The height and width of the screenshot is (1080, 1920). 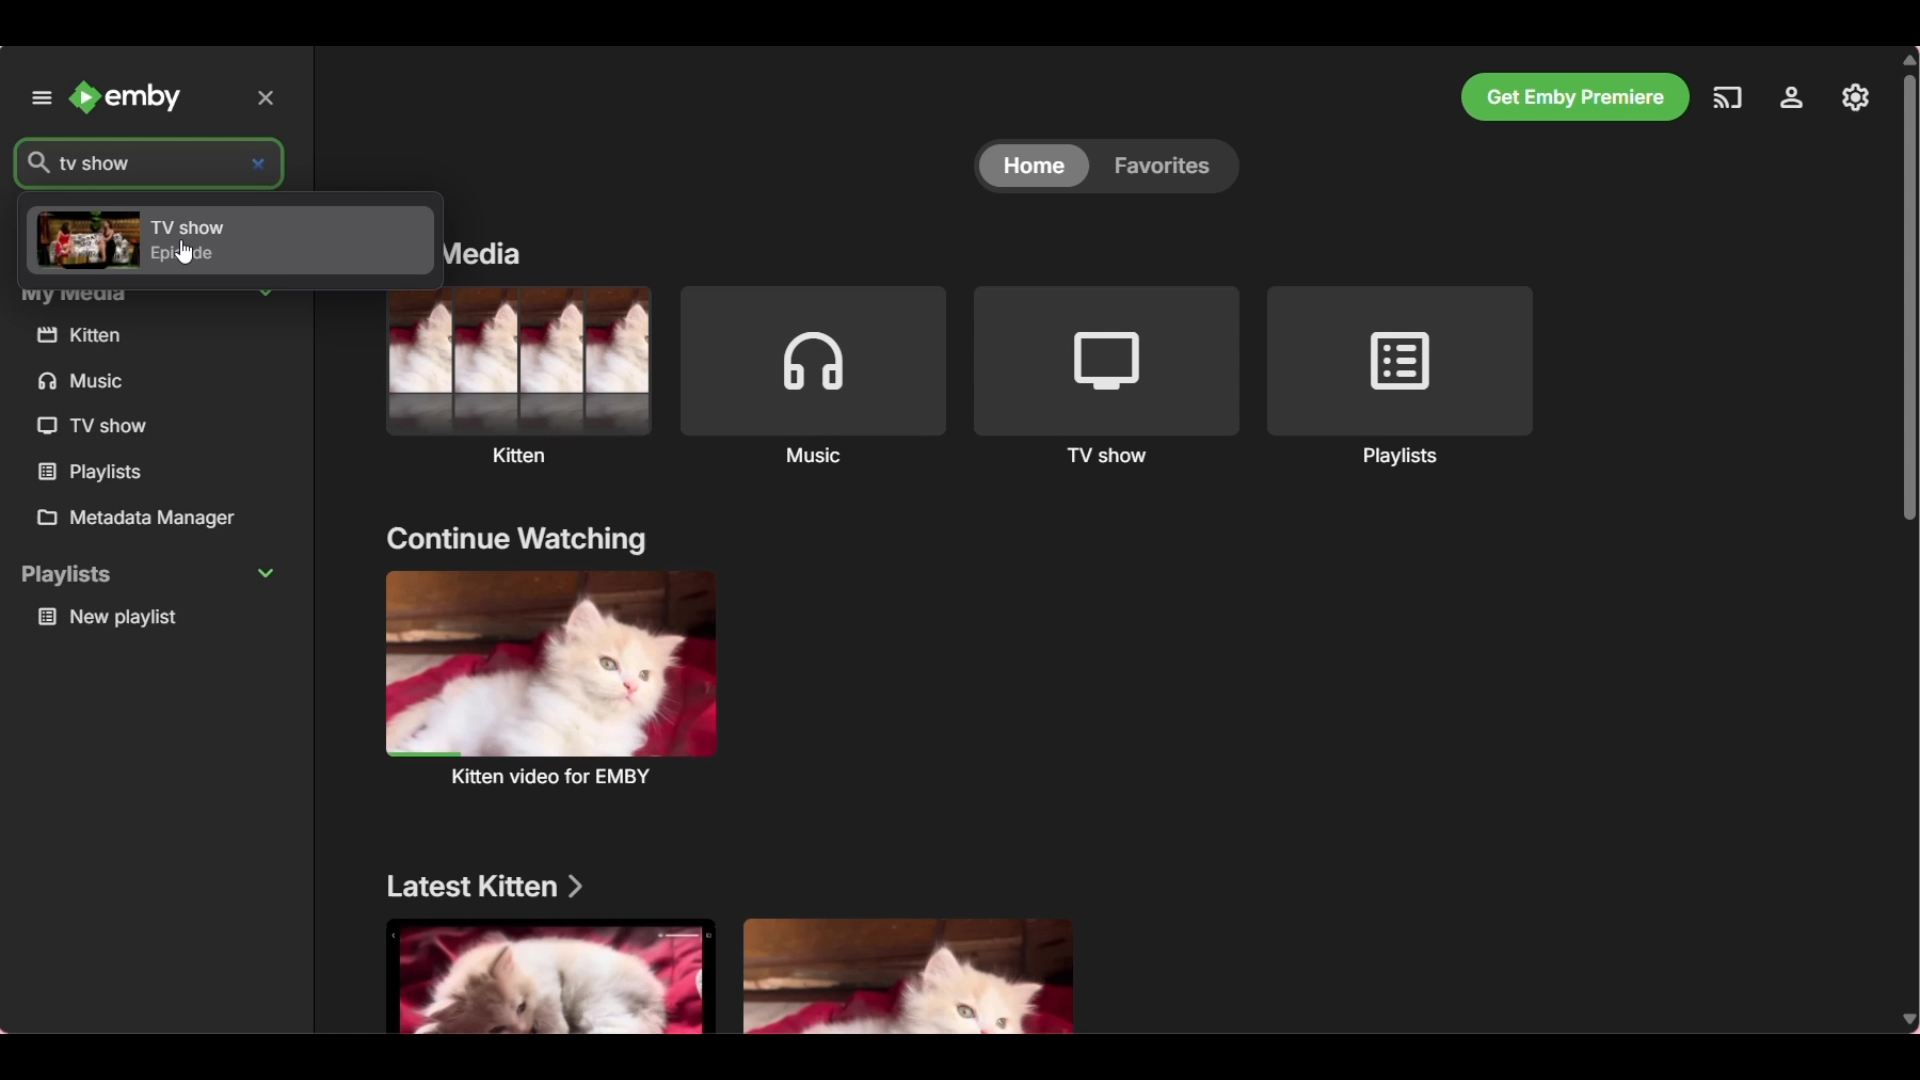 What do you see at coordinates (1168, 165) in the screenshot?
I see `favorites` at bounding box center [1168, 165].